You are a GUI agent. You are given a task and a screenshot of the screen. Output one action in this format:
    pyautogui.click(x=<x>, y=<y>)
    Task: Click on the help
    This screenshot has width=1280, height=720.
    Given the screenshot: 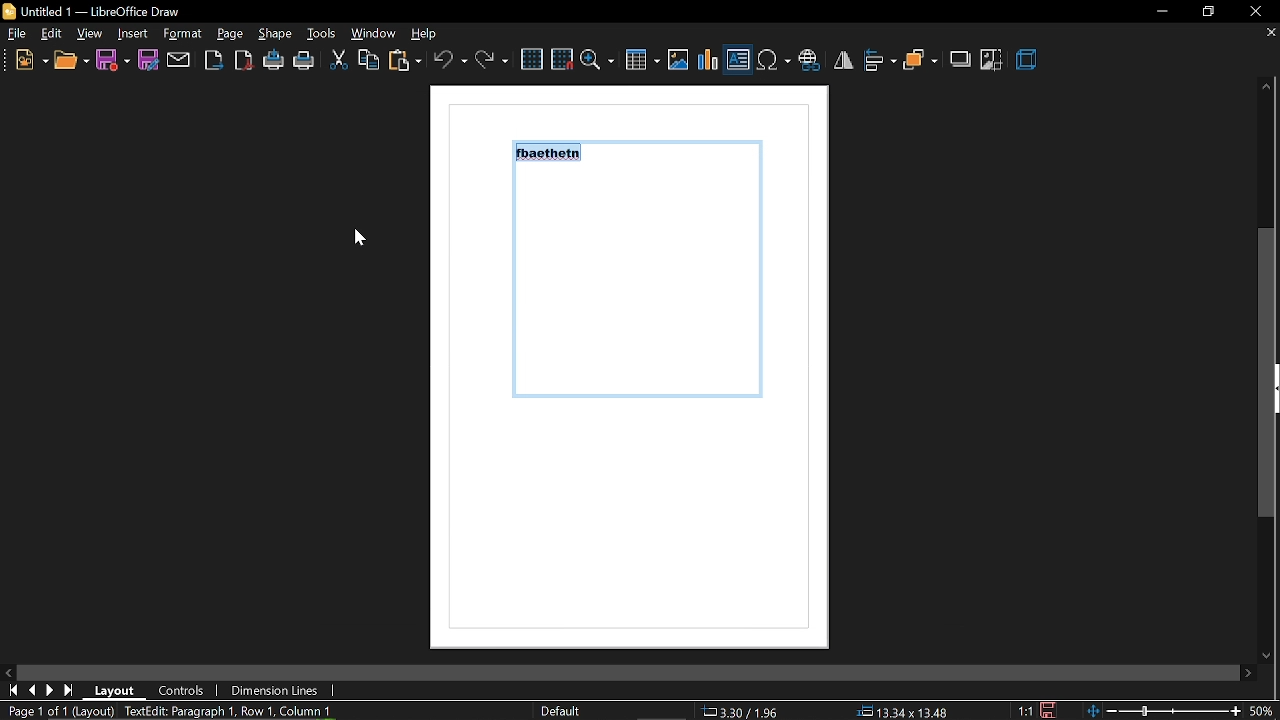 What is the action you would take?
    pyautogui.click(x=431, y=33)
    